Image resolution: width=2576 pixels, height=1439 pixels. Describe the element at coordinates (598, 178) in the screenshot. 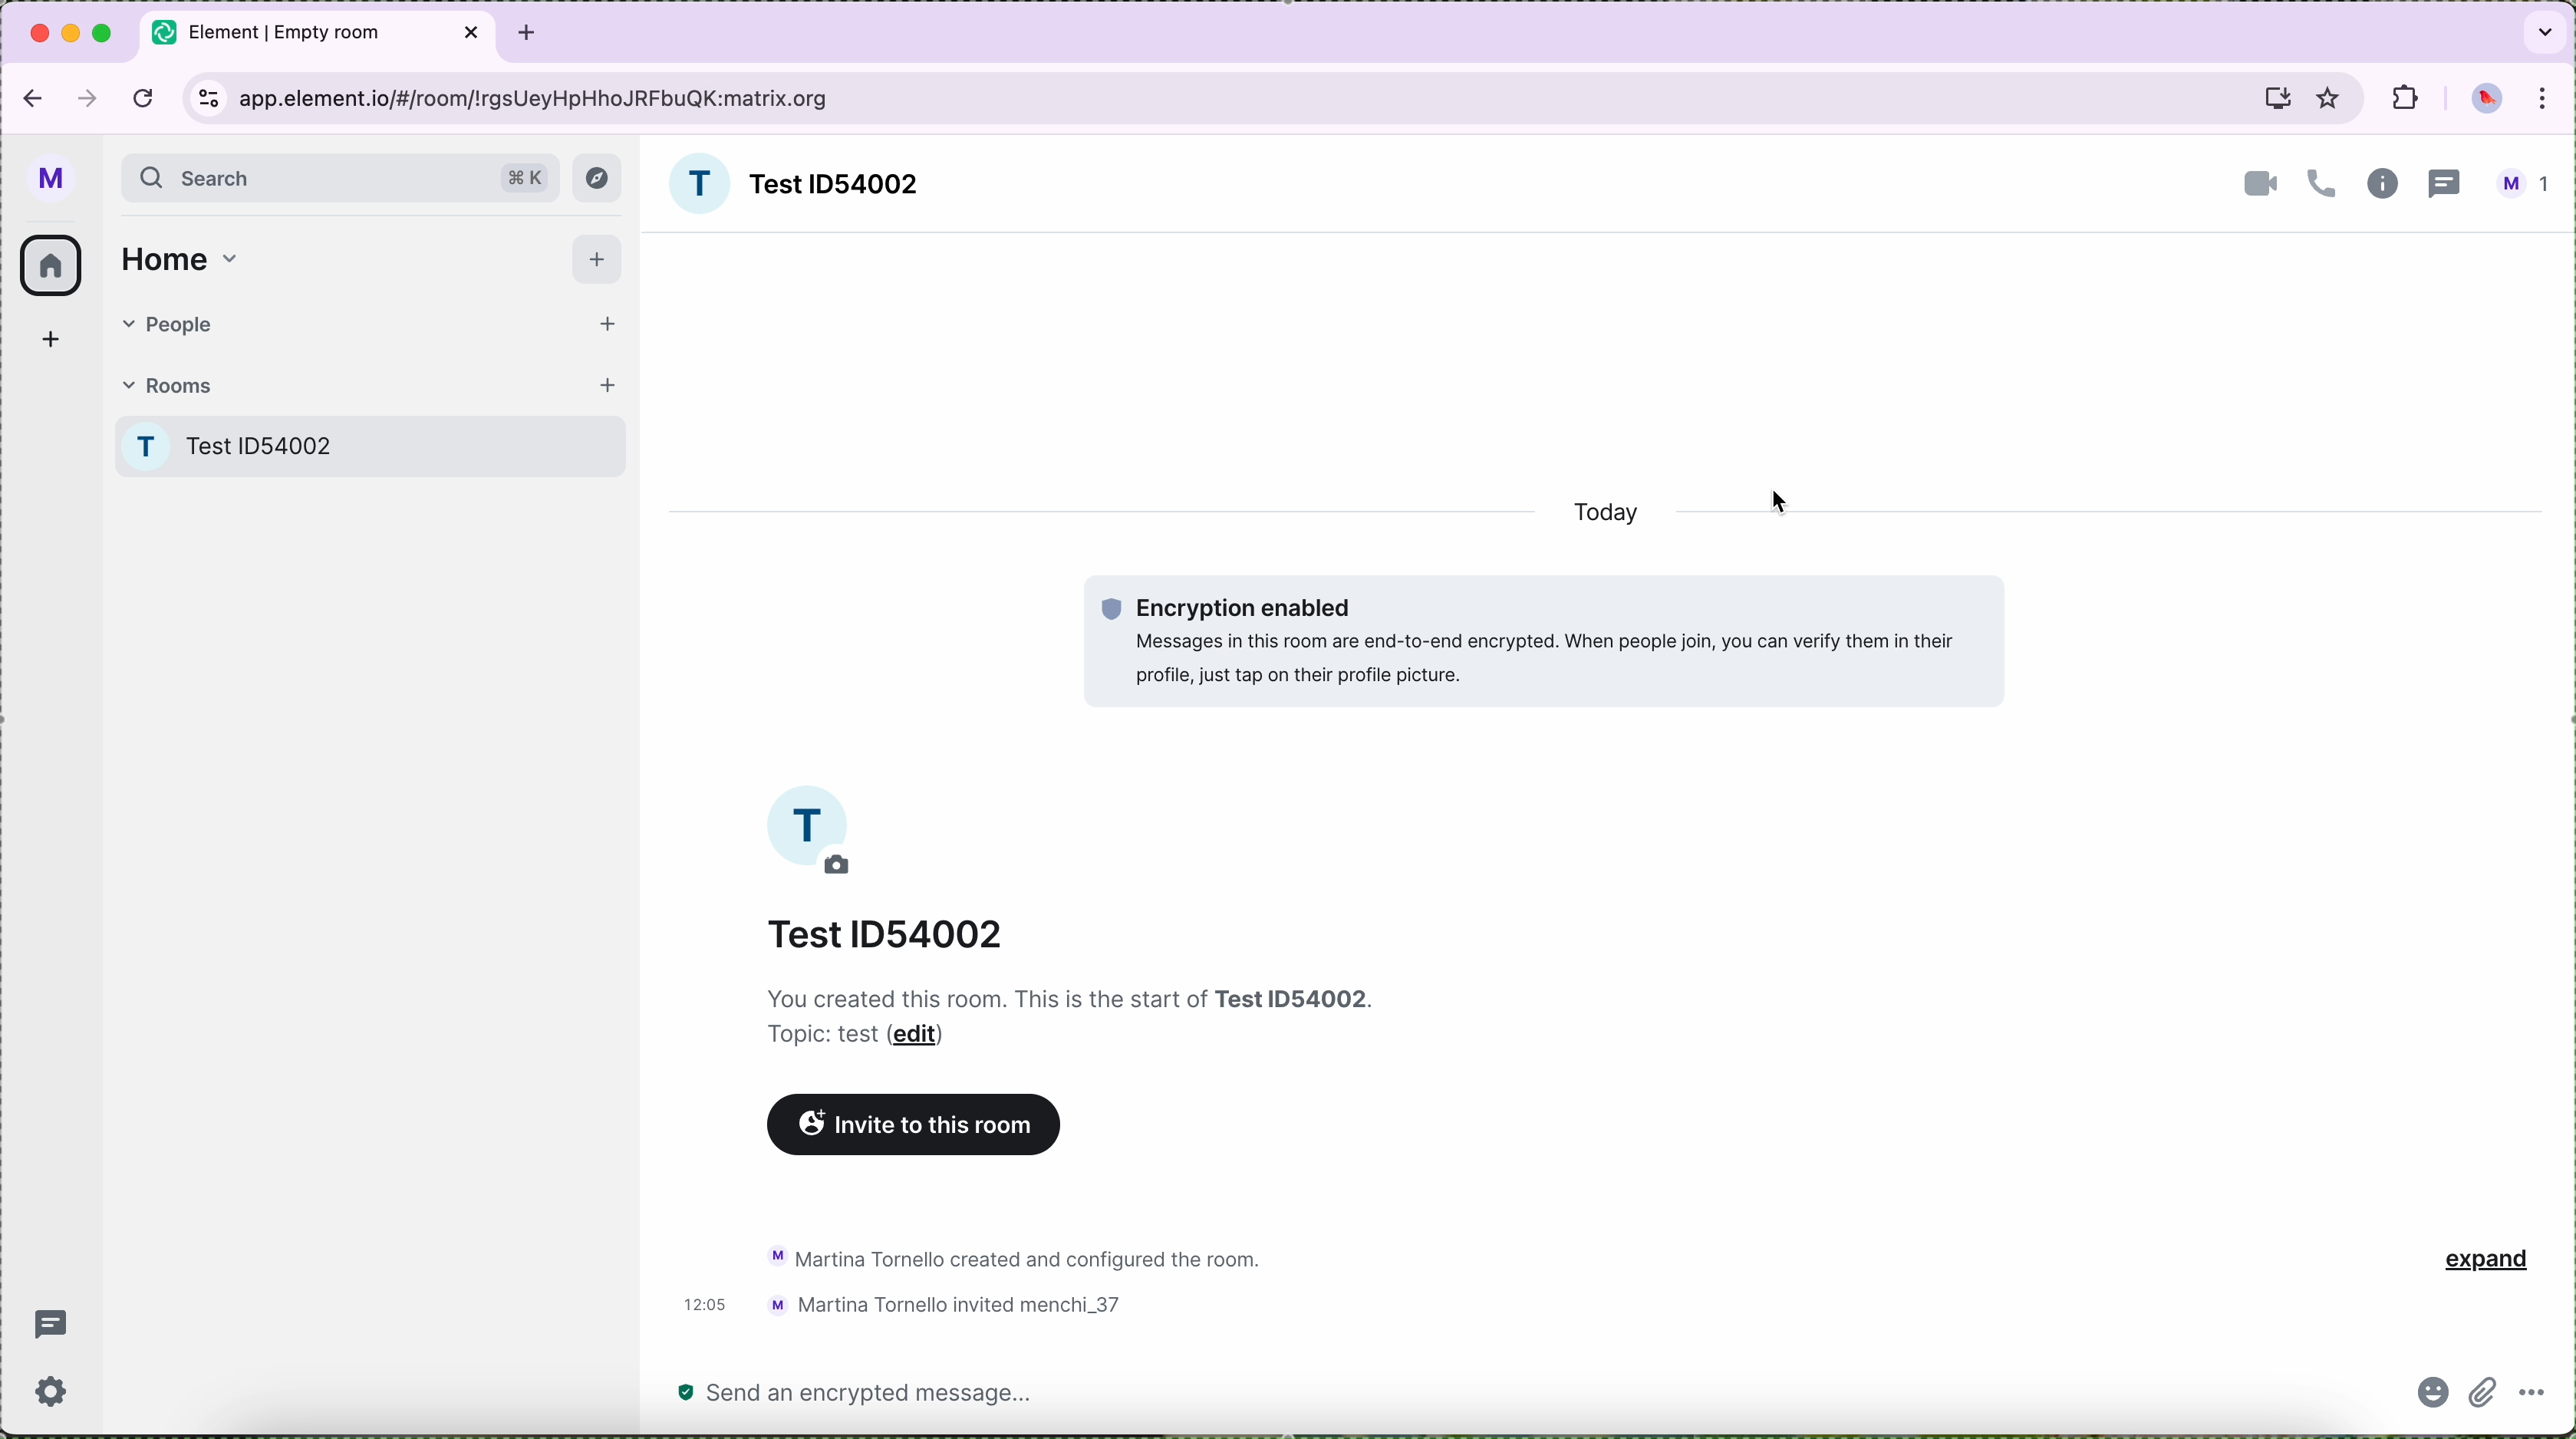

I see `explore button` at that location.